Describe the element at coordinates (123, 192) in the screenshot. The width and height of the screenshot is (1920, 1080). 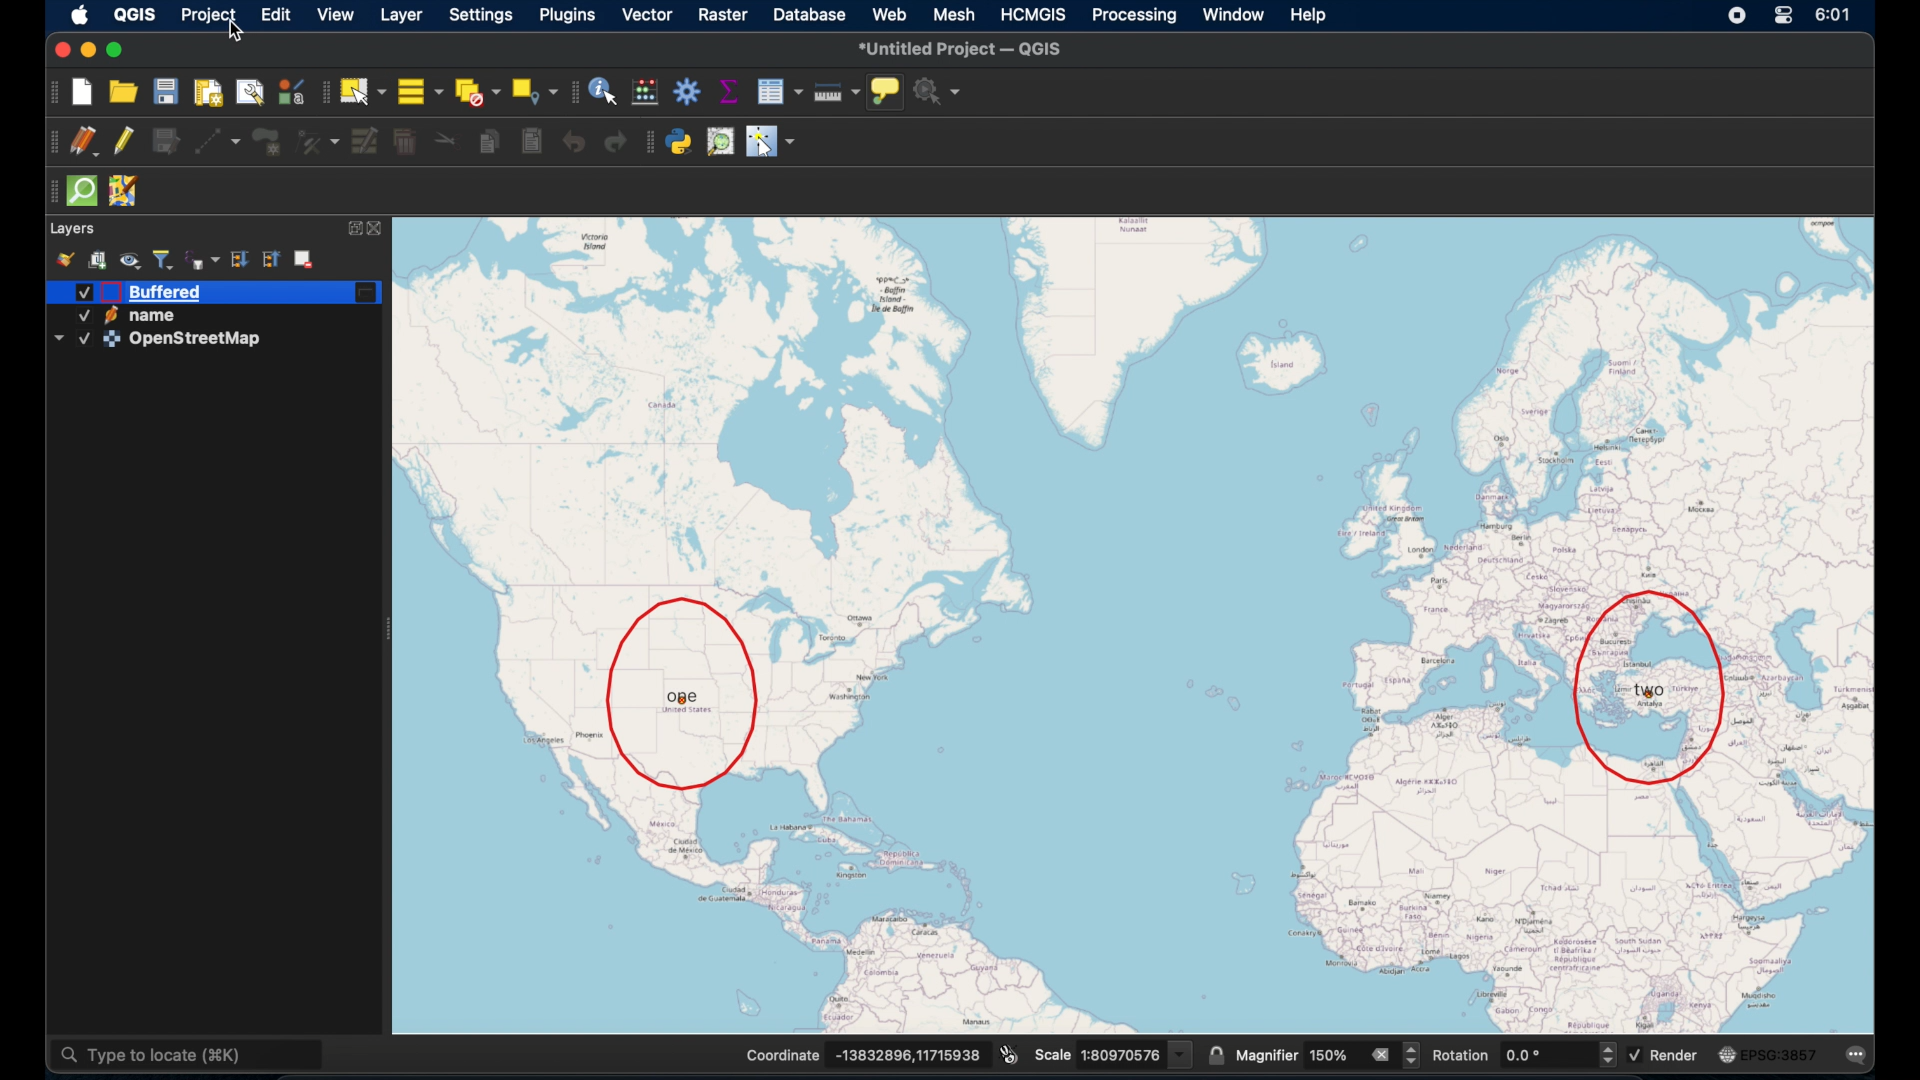
I see `jsom remote` at that location.